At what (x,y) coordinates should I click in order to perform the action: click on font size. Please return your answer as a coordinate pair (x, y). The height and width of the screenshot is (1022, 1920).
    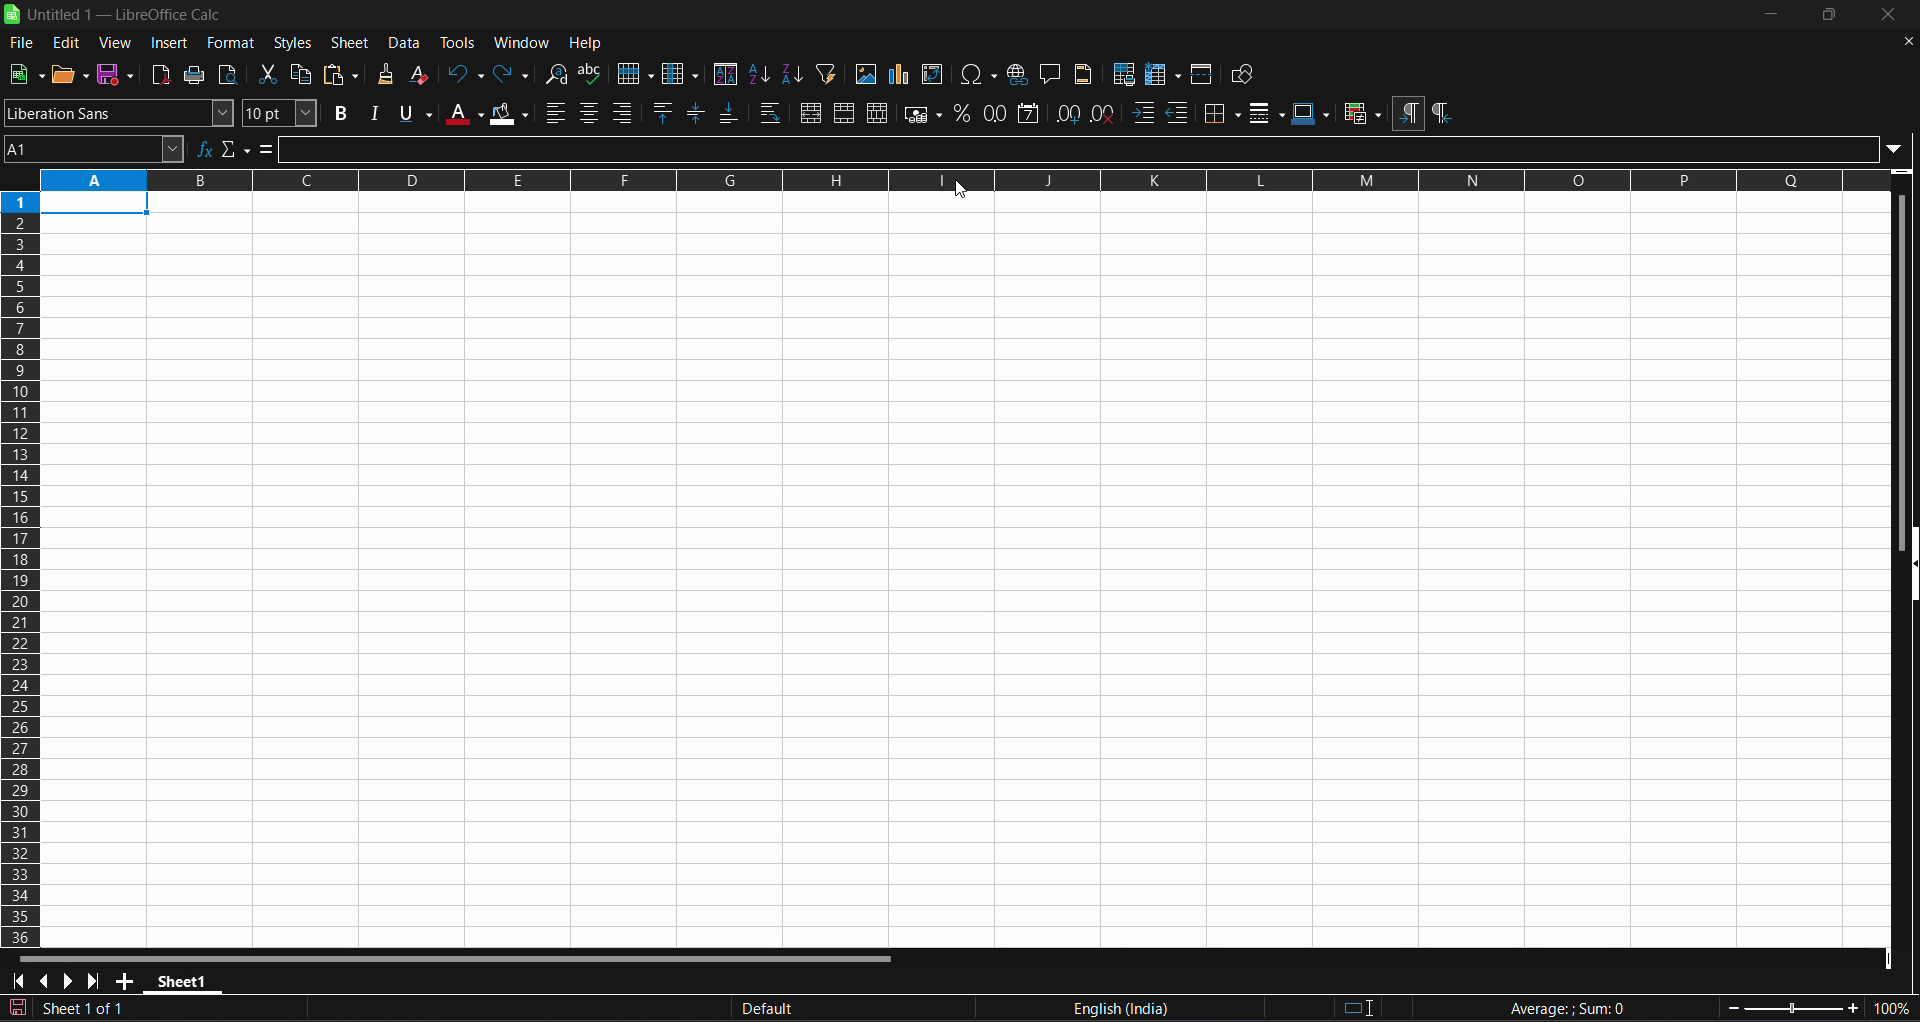
    Looking at the image, I should click on (277, 113).